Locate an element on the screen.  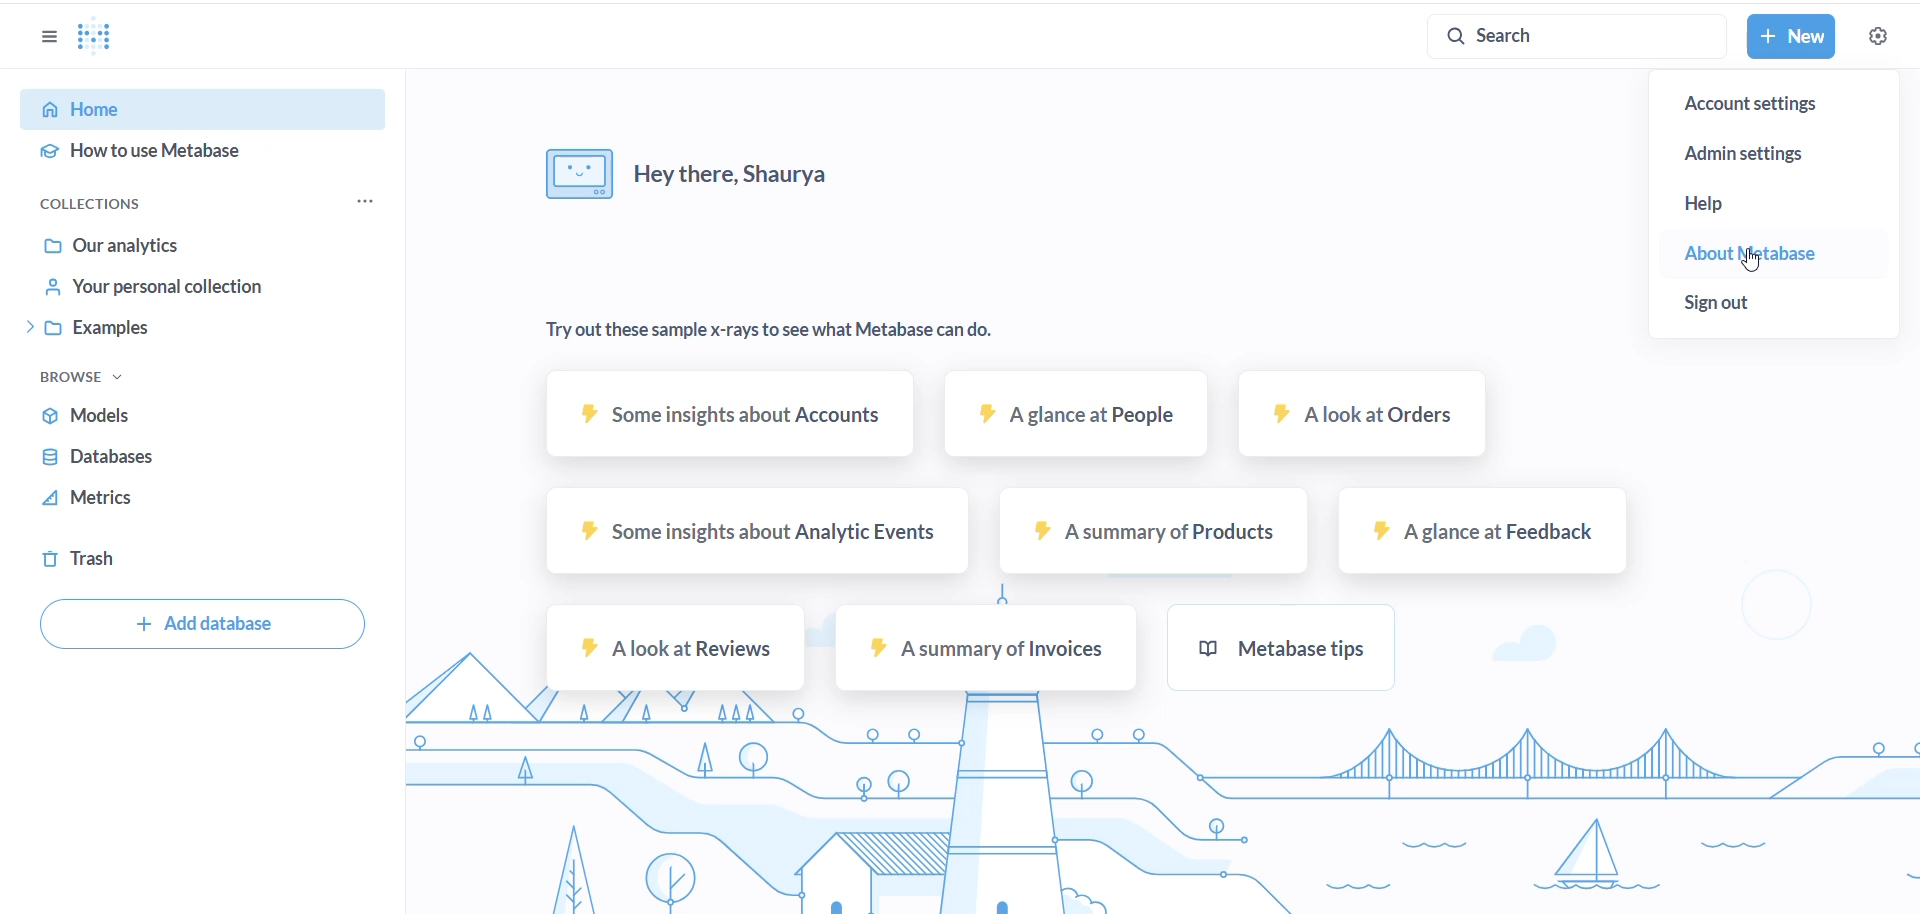
some insights about account sample is located at coordinates (731, 421).